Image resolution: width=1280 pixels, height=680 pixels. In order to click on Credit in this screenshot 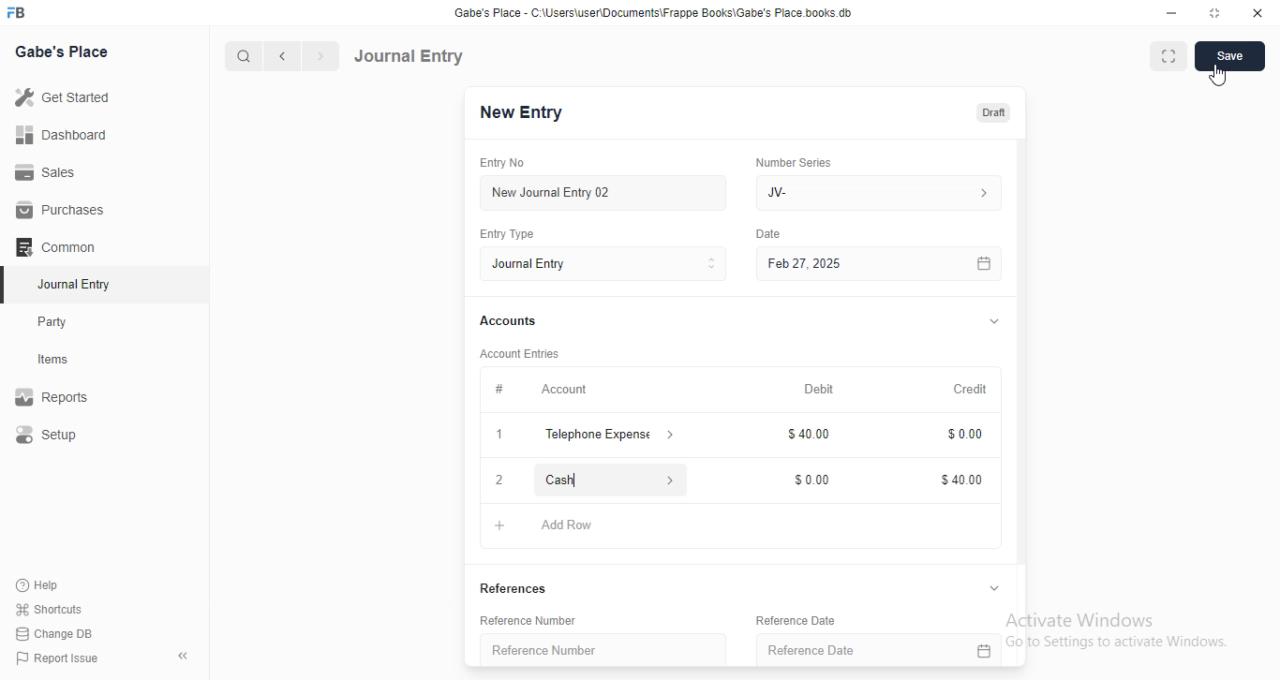, I will do `click(971, 390)`.